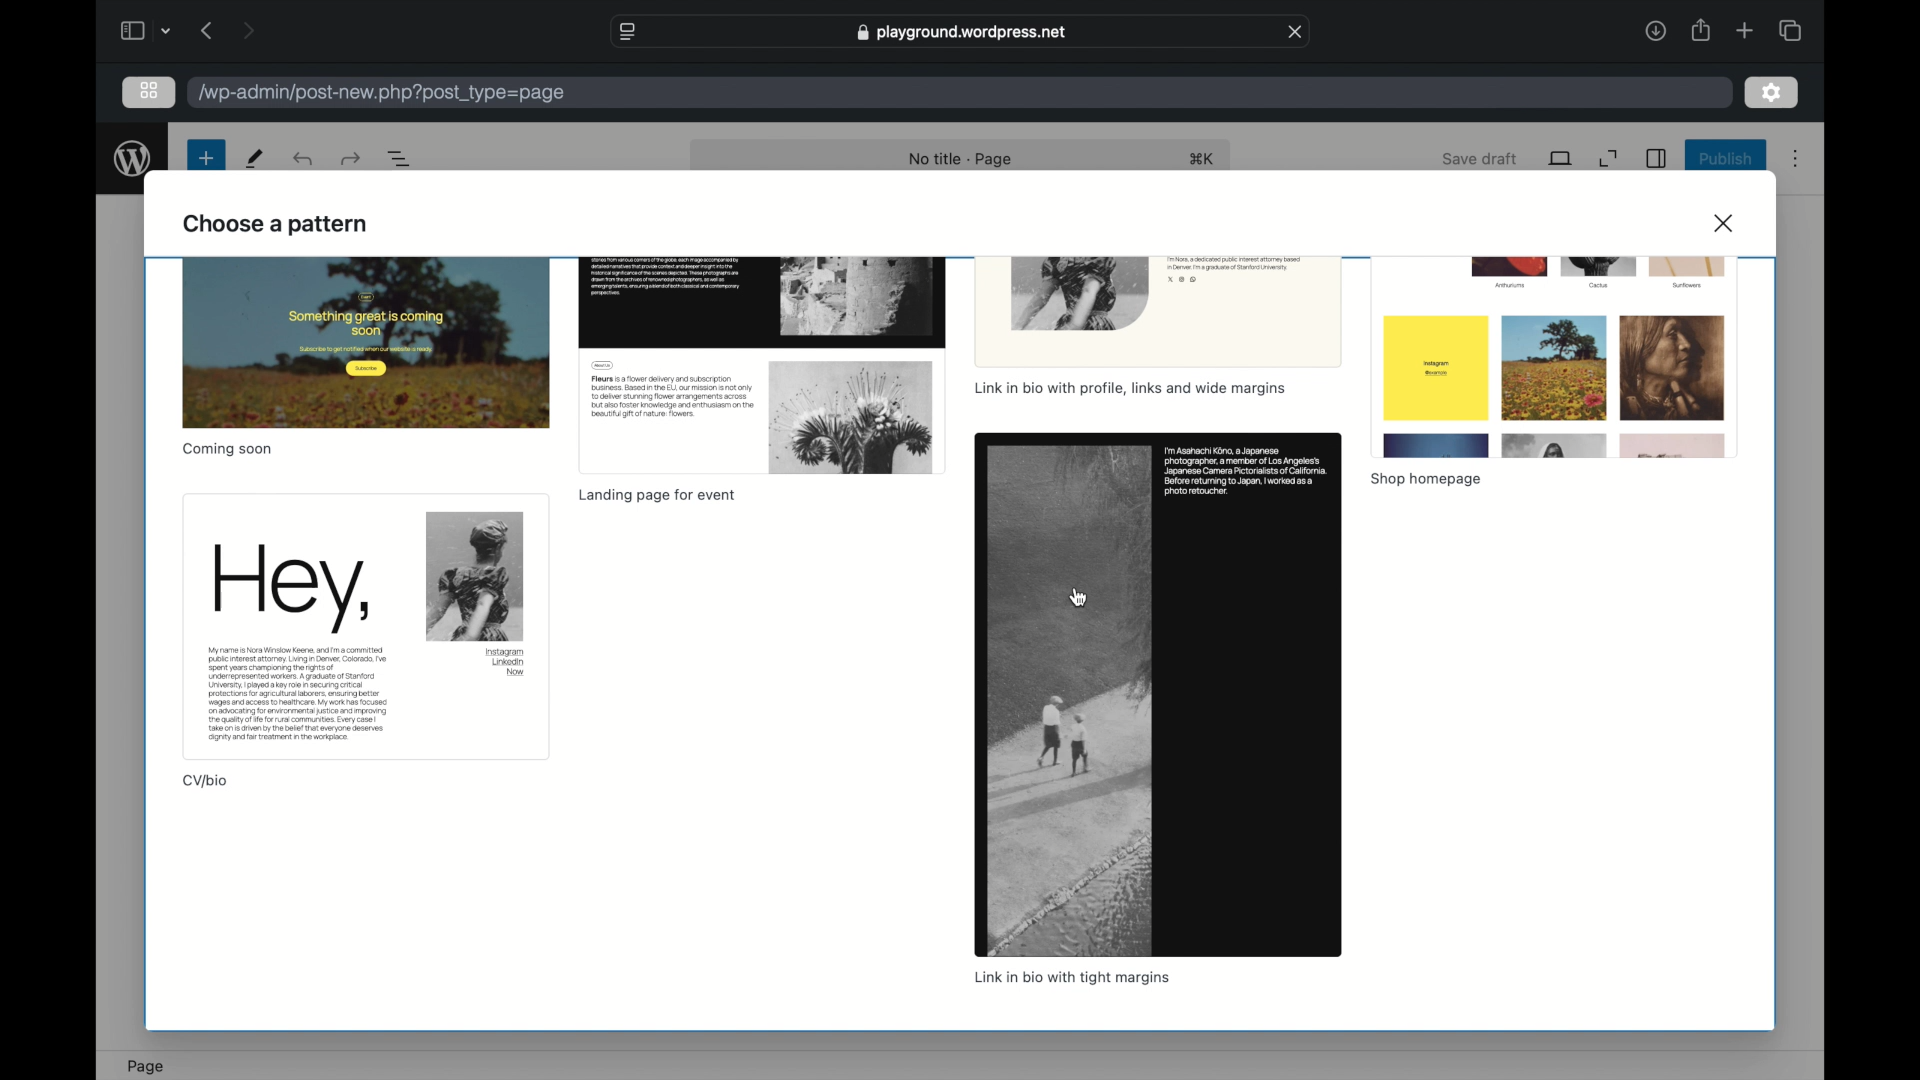  What do you see at coordinates (1699, 30) in the screenshot?
I see `share` at bounding box center [1699, 30].